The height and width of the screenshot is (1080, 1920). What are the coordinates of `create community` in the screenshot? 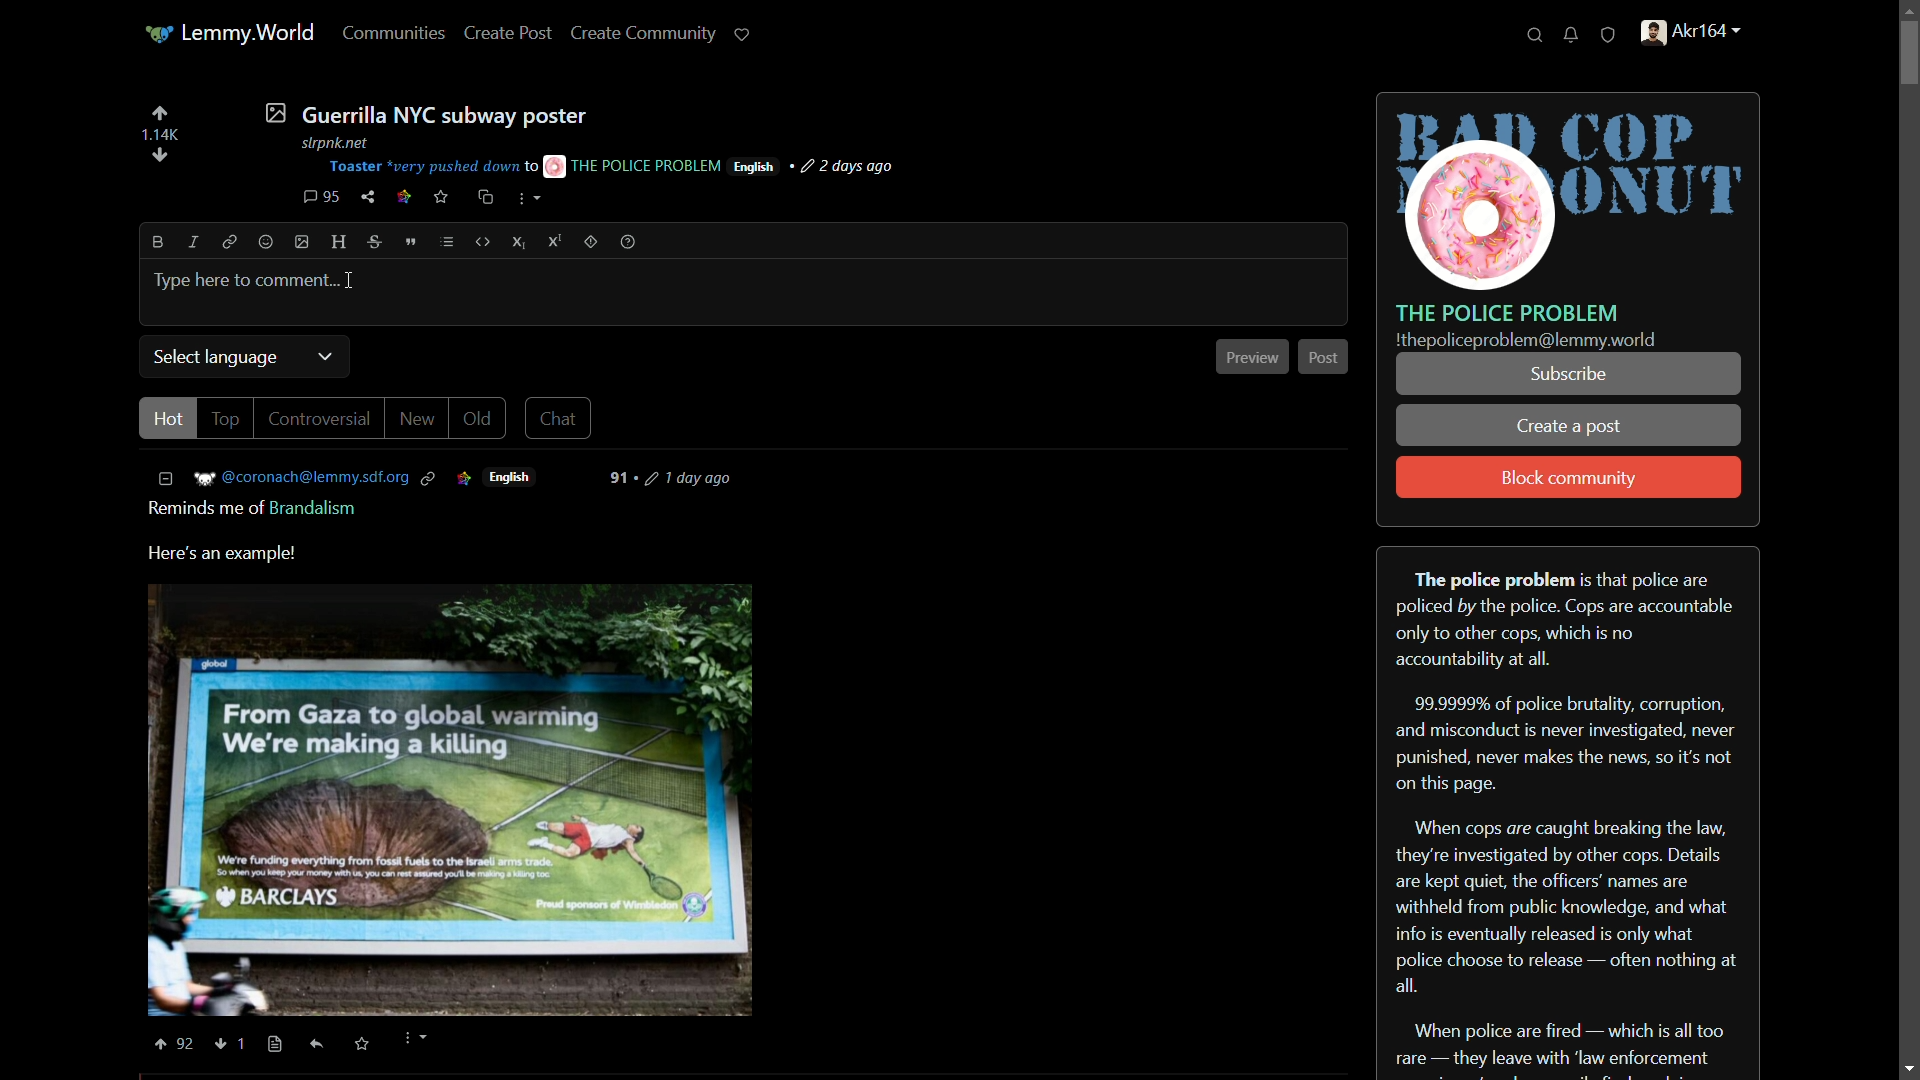 It's located at (644, 33).